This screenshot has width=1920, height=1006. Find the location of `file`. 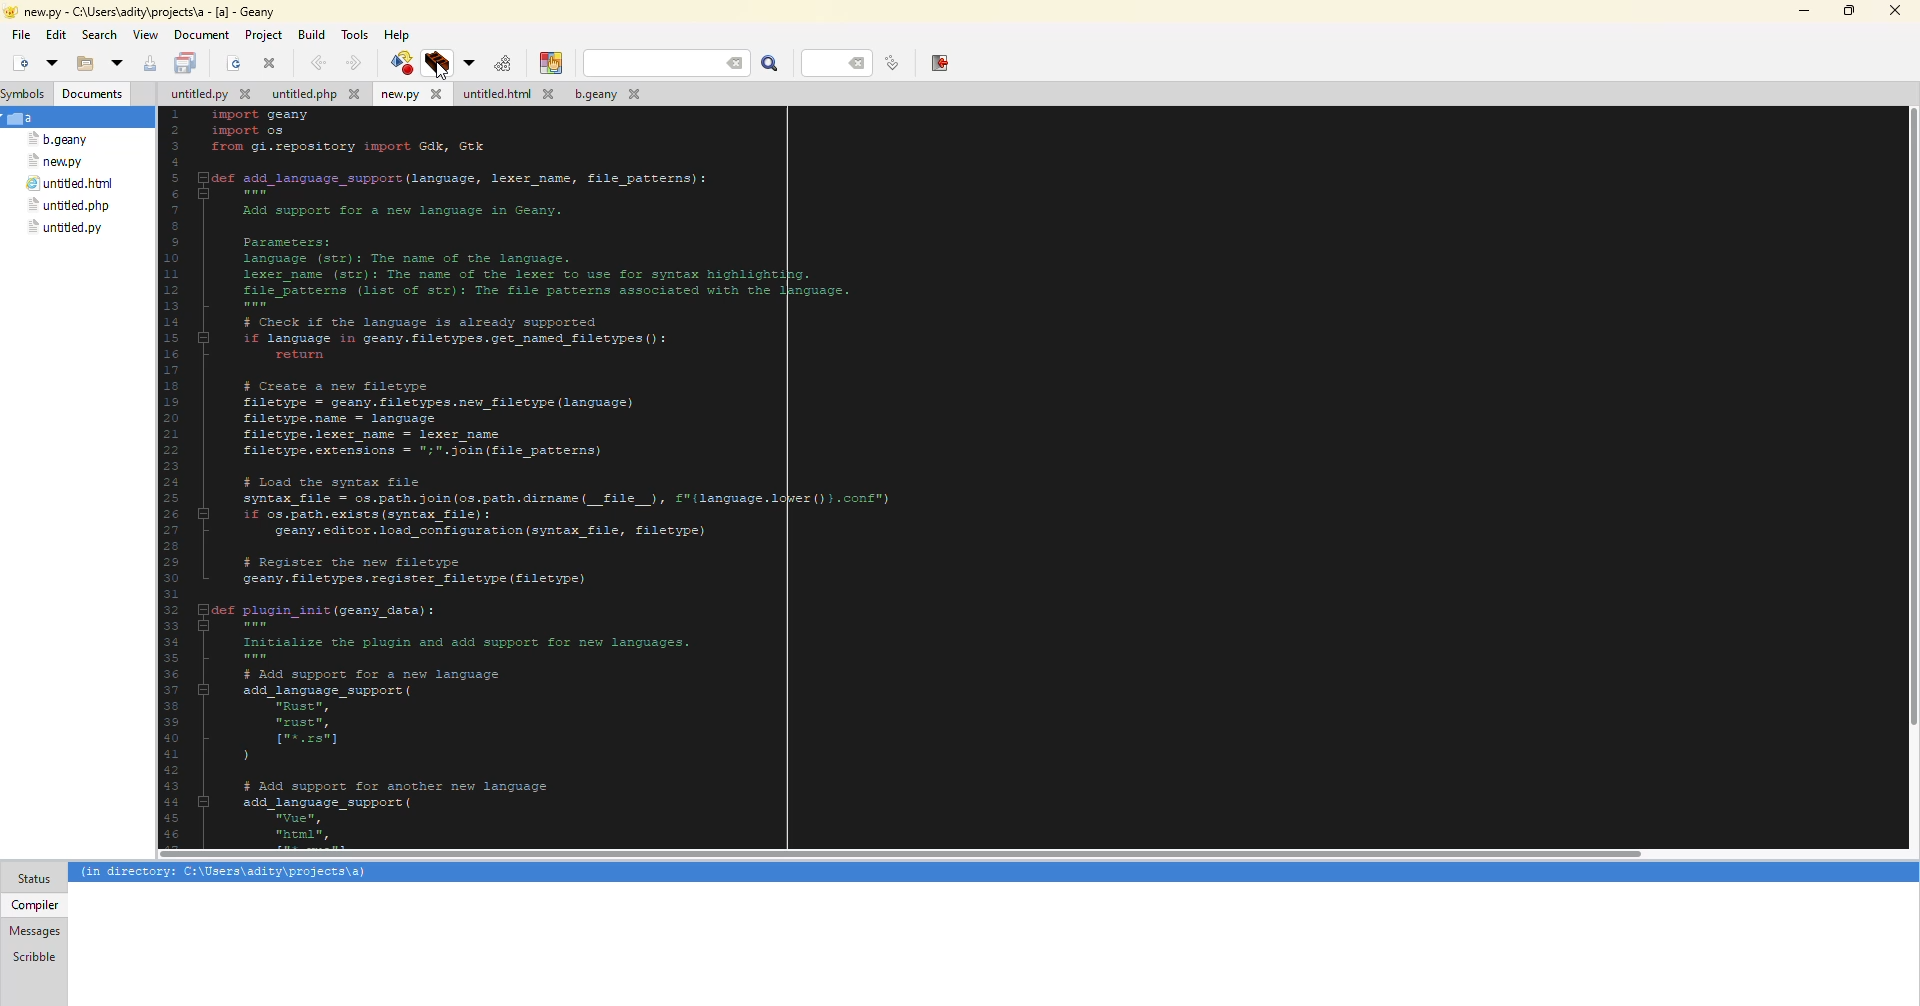

file is located at coordinates (75, 183).